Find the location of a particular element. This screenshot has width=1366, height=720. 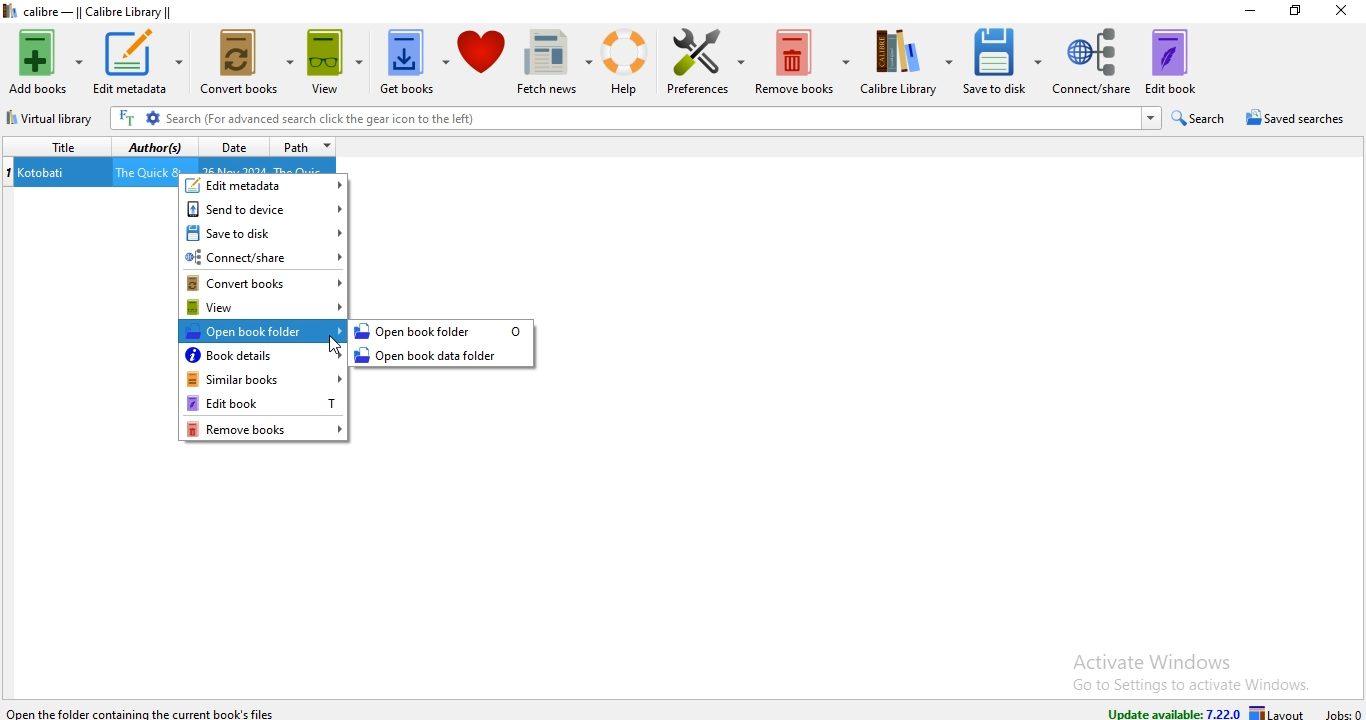

remove books is located at coordinates (802, 60).